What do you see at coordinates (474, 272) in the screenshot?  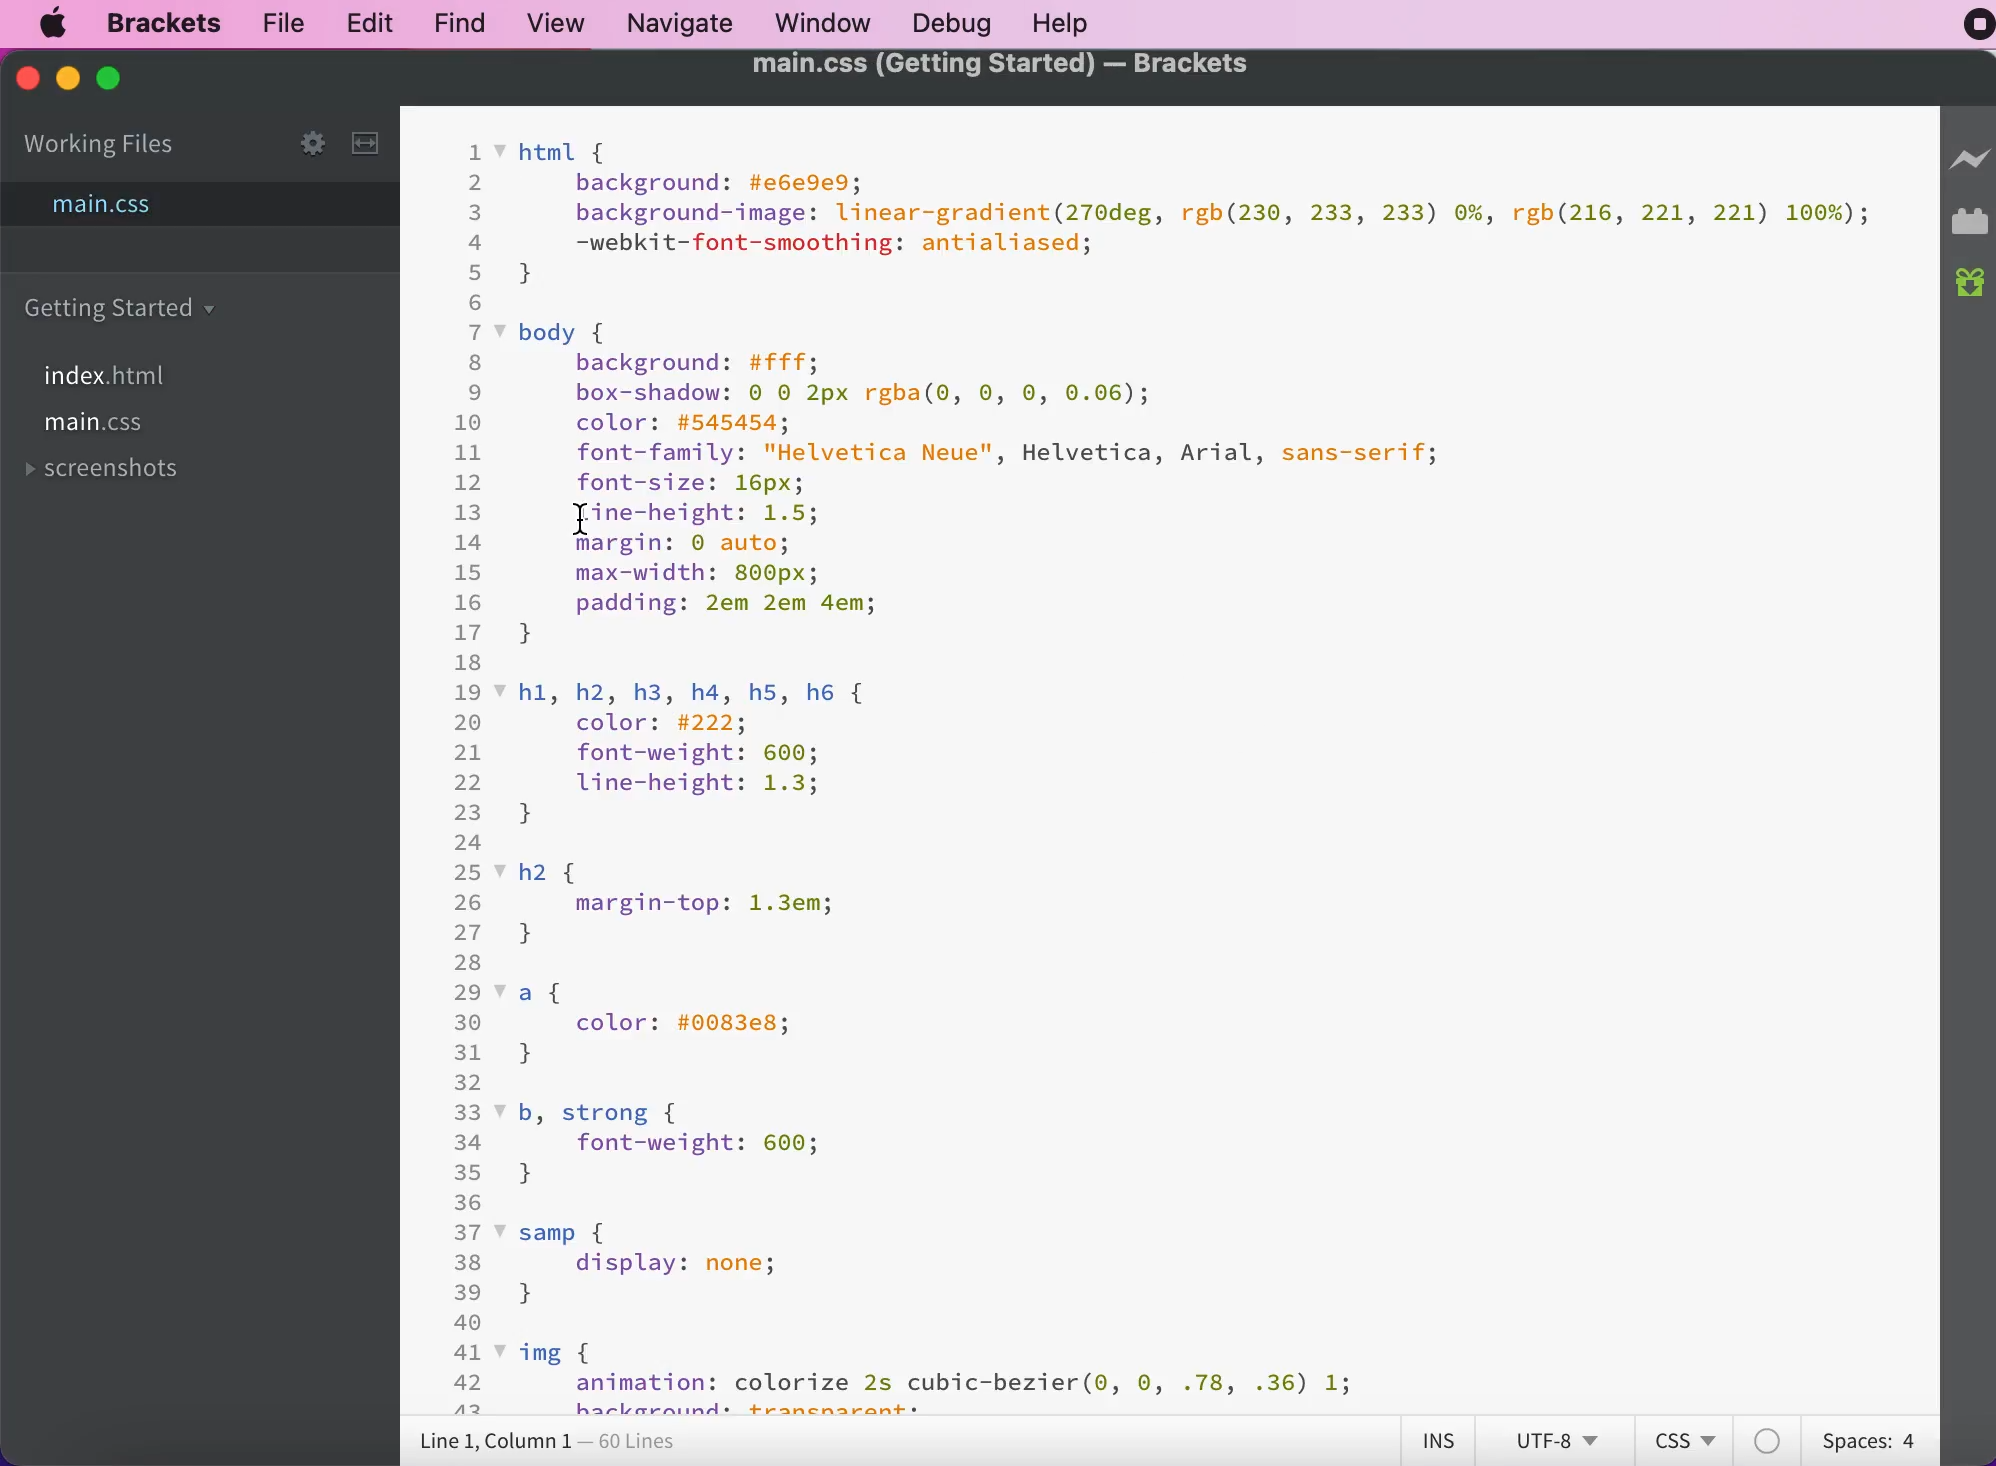 I see `5` at bounding box center [474, 272].